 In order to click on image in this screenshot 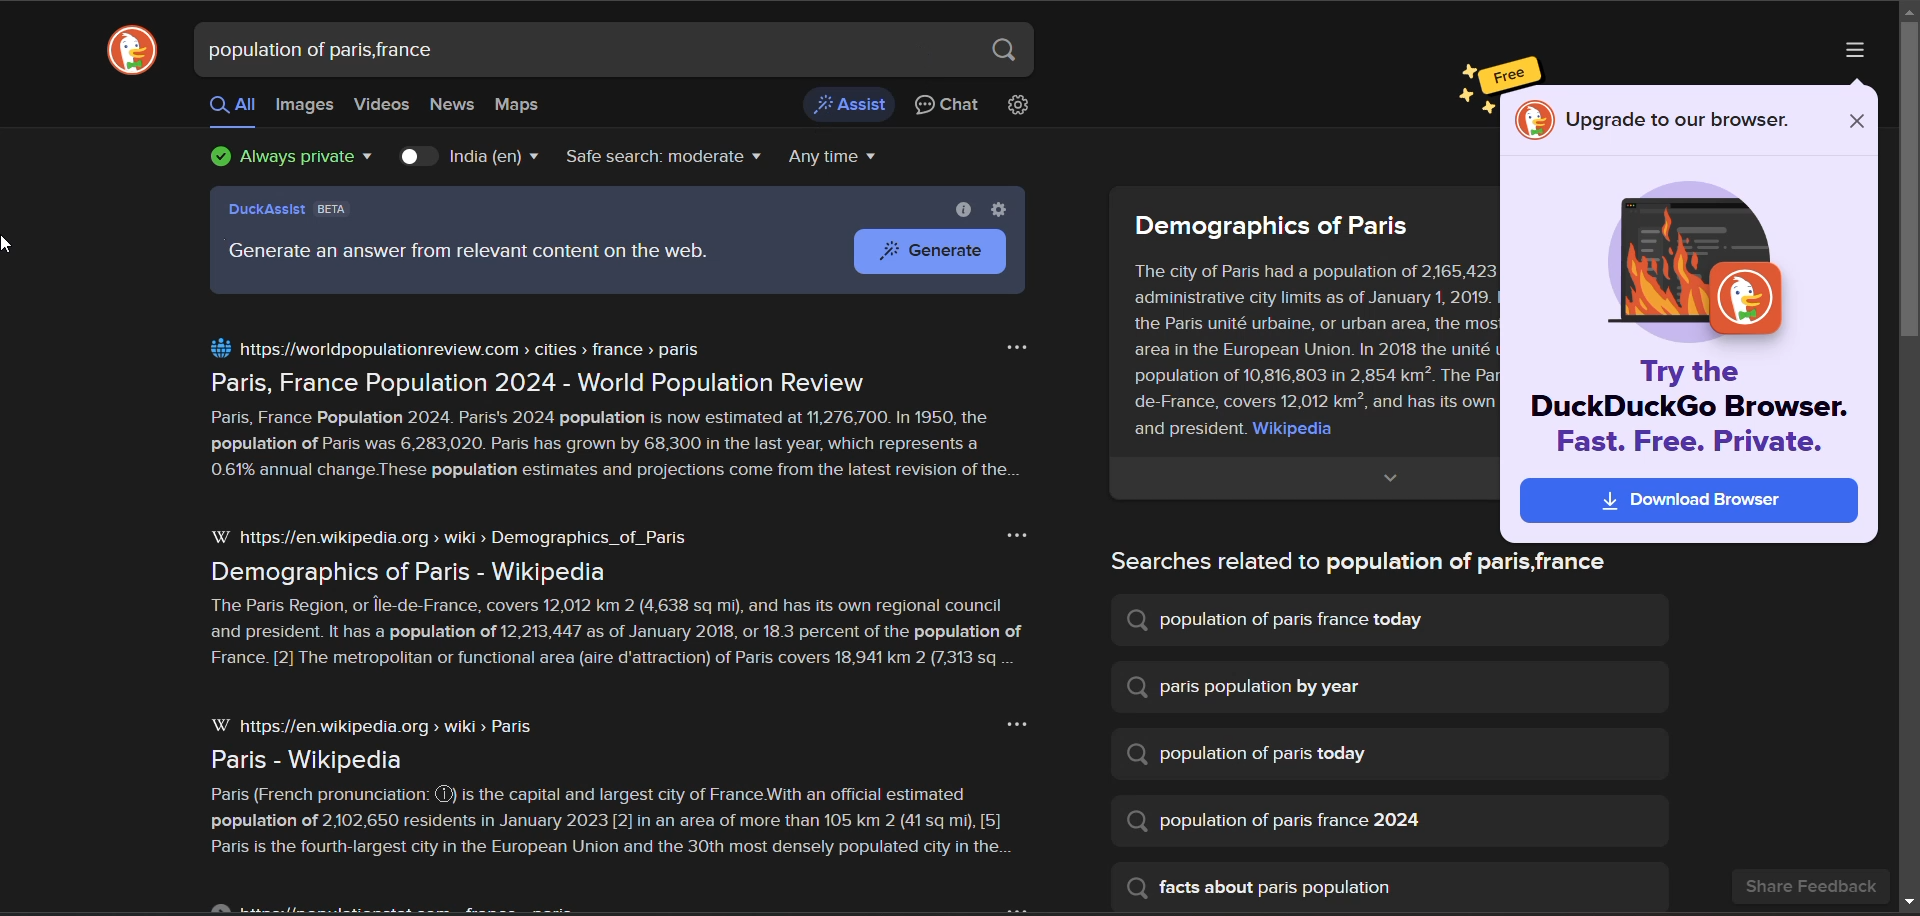, I will do `click(1693, 262)`.